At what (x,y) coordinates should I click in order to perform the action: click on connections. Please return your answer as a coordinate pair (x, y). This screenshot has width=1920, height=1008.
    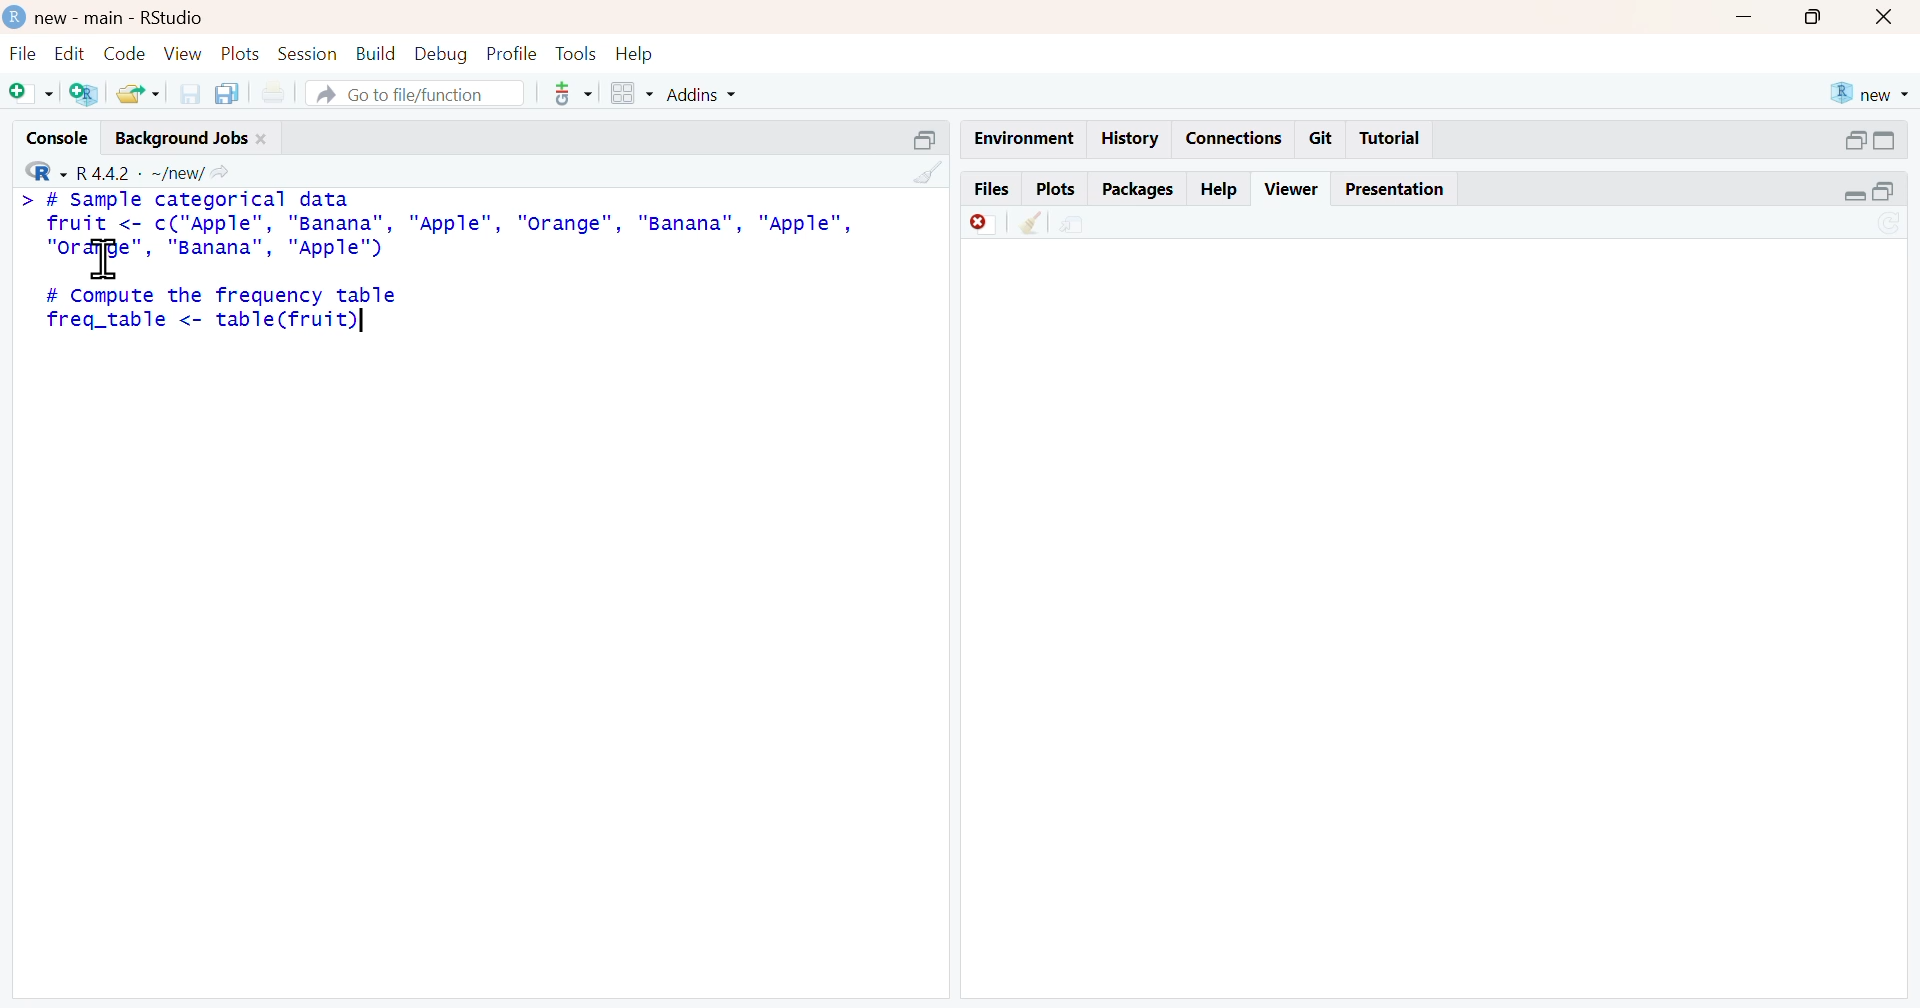
    Looking at the image, I should click on (1234, 138).